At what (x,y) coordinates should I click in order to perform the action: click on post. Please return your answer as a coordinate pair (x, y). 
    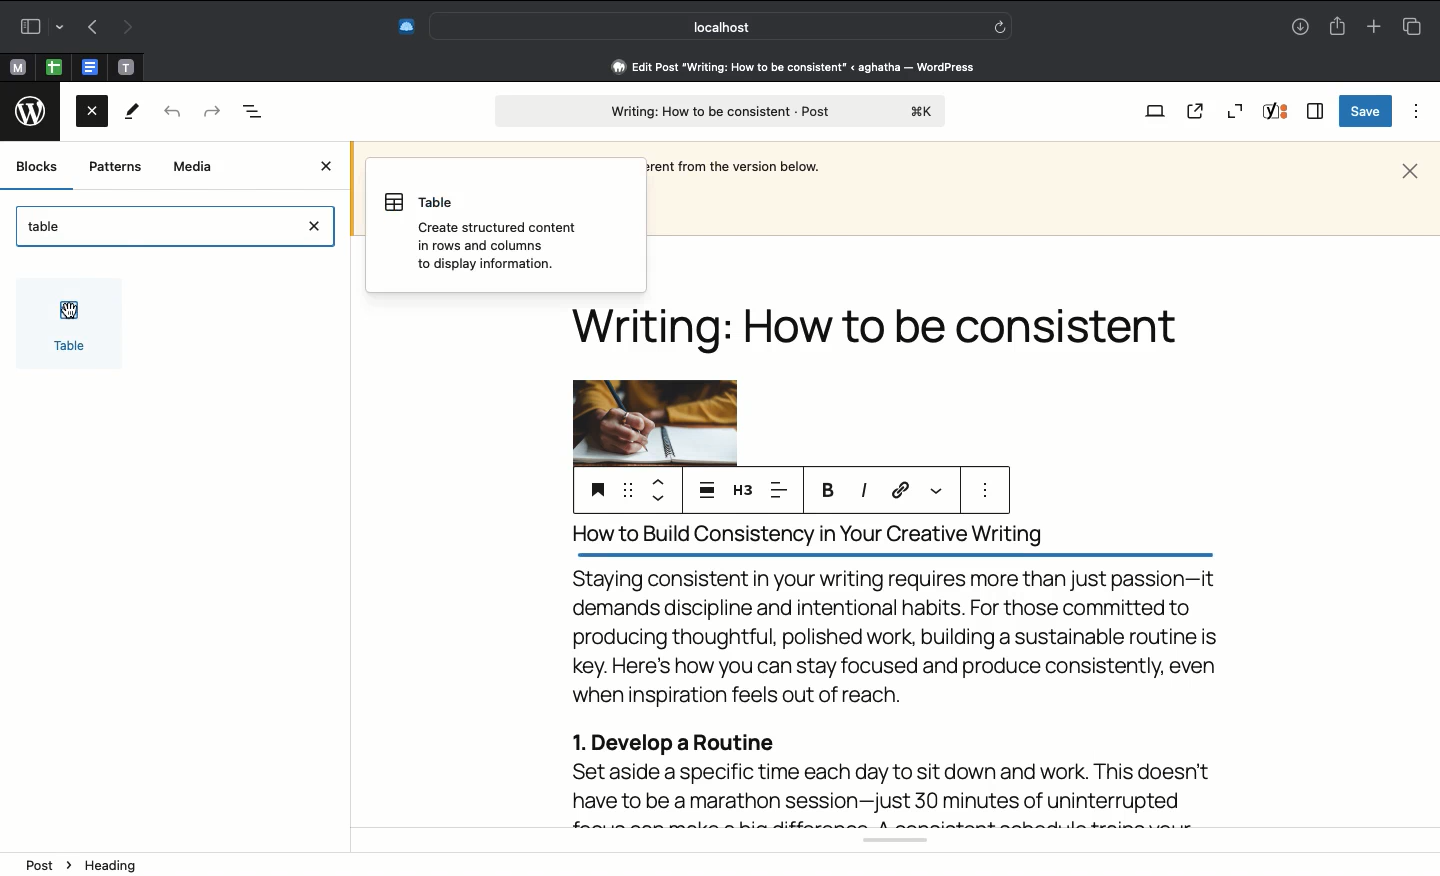
    Looking at the image, I should click on (49, 862).